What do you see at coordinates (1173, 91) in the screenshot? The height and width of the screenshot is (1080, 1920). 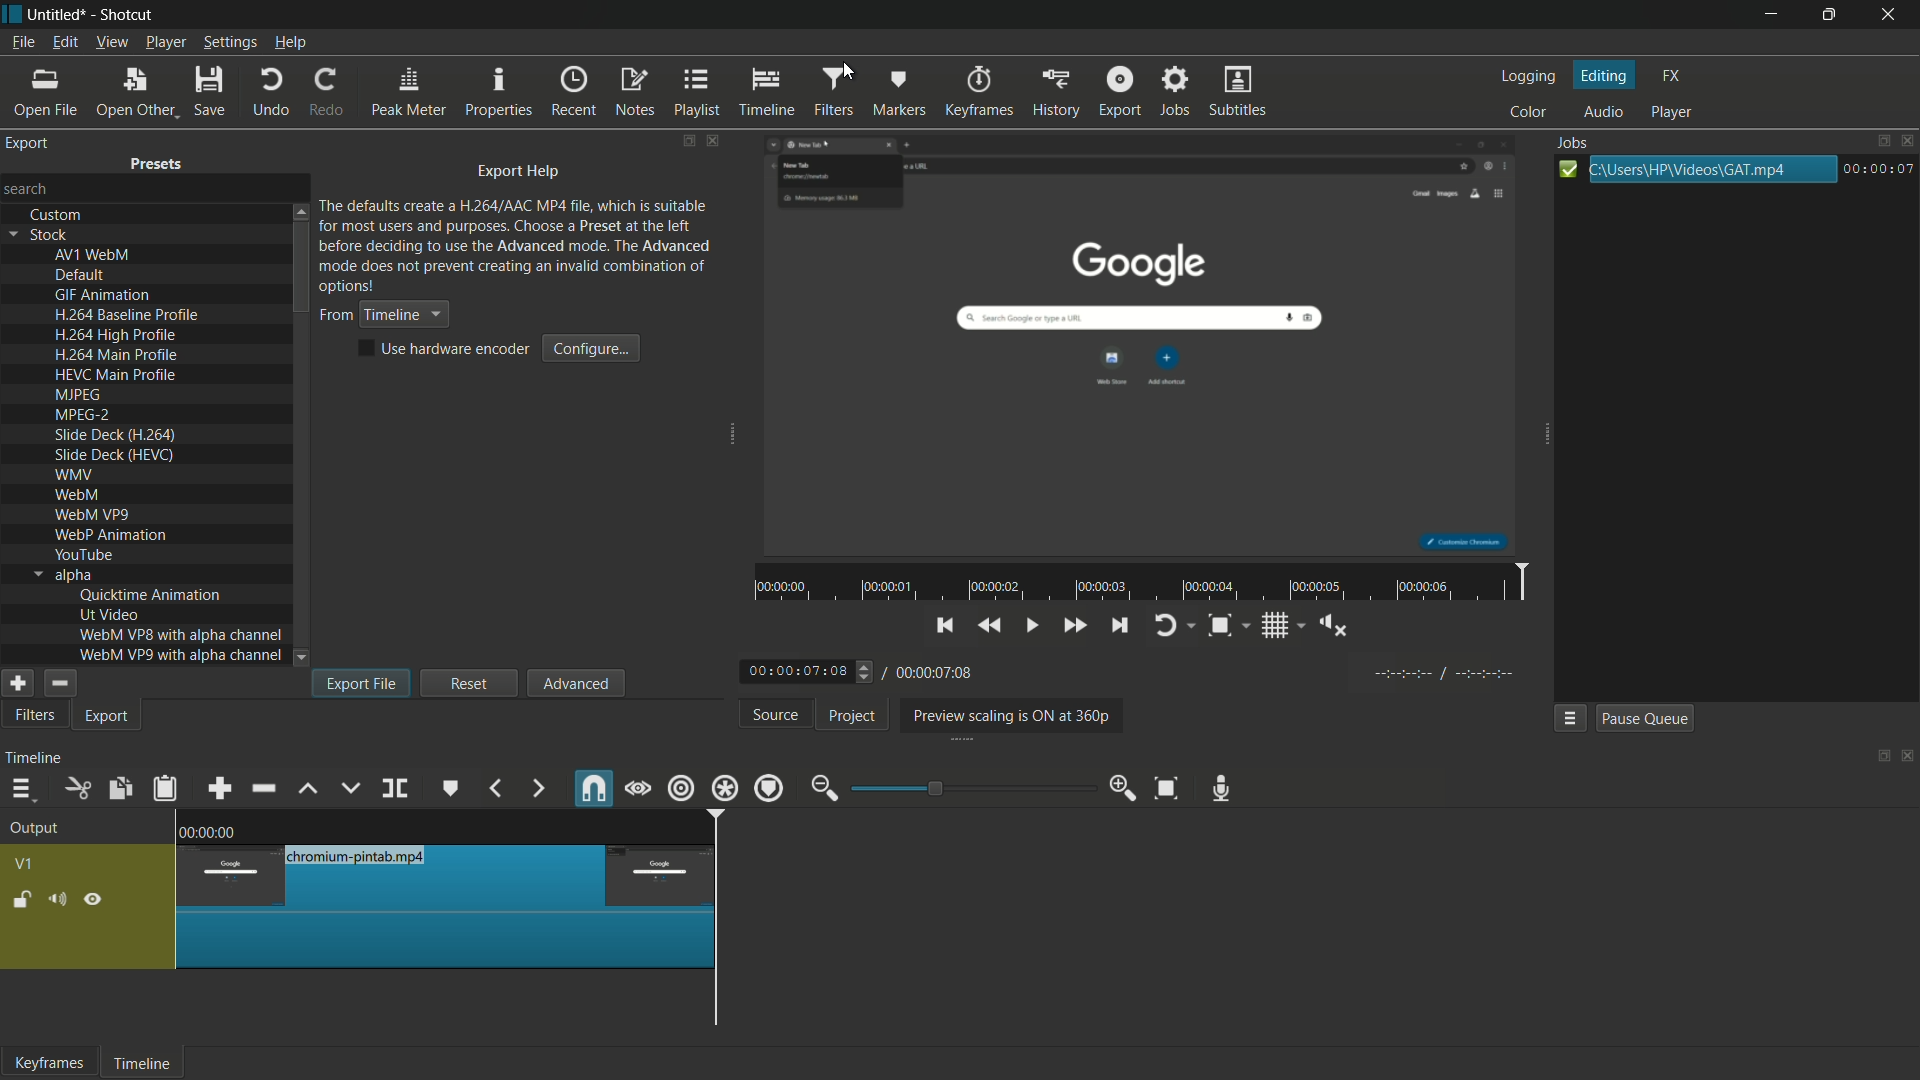 I see `jobs` at bounding box center [1173, 91].